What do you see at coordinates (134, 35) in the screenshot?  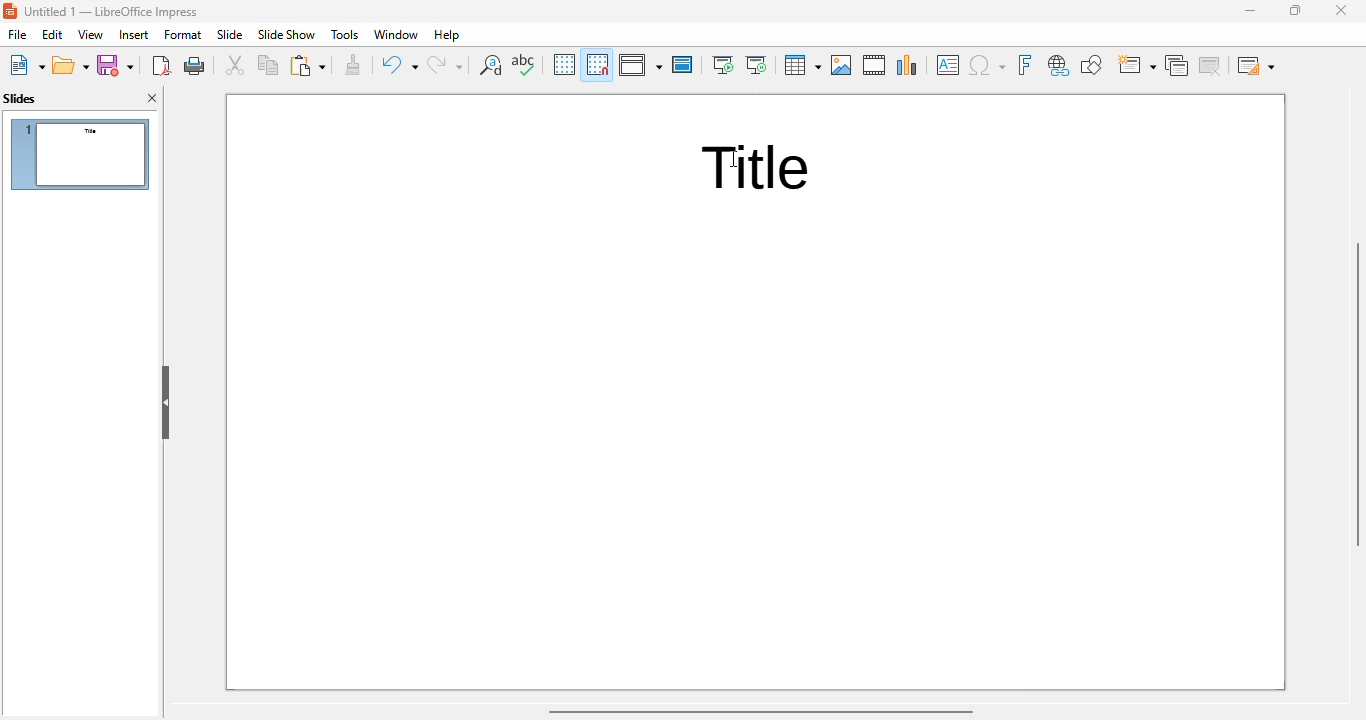 I see `insert` at bounding box center [134, 35].